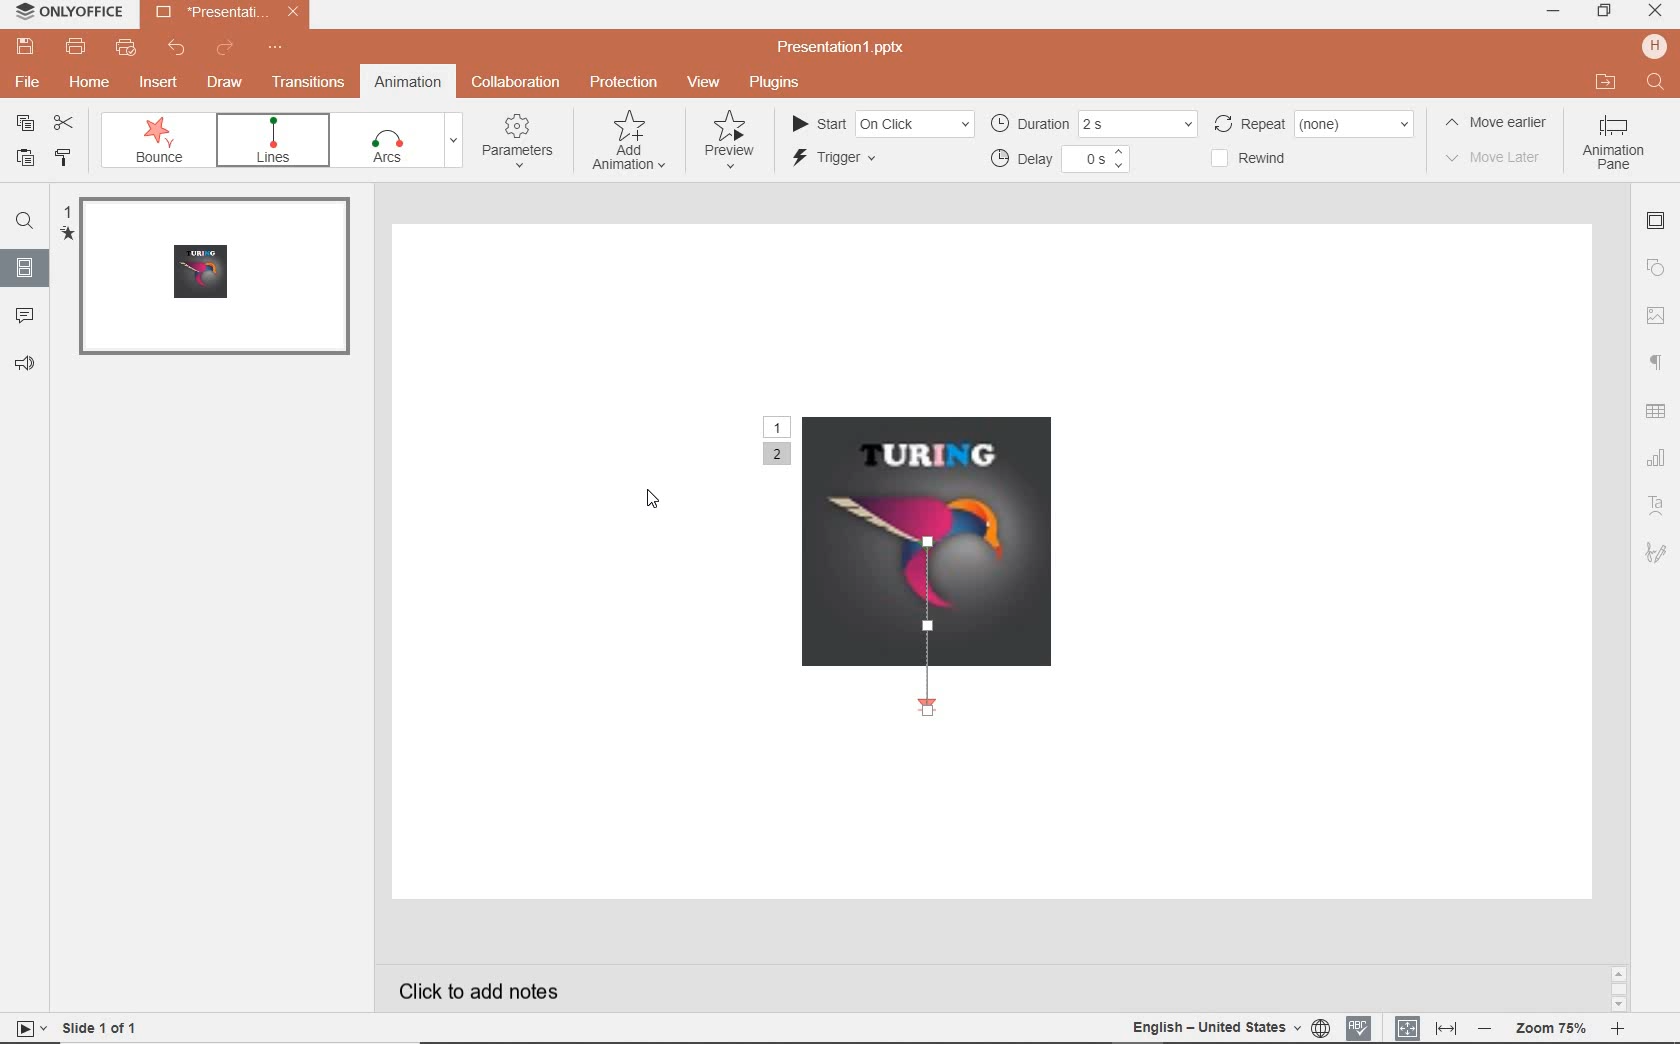 This screenshot has width=1680, height=1044. Describe the element at coordinates (702, 84) in the screenshot. I see `view` at that location.